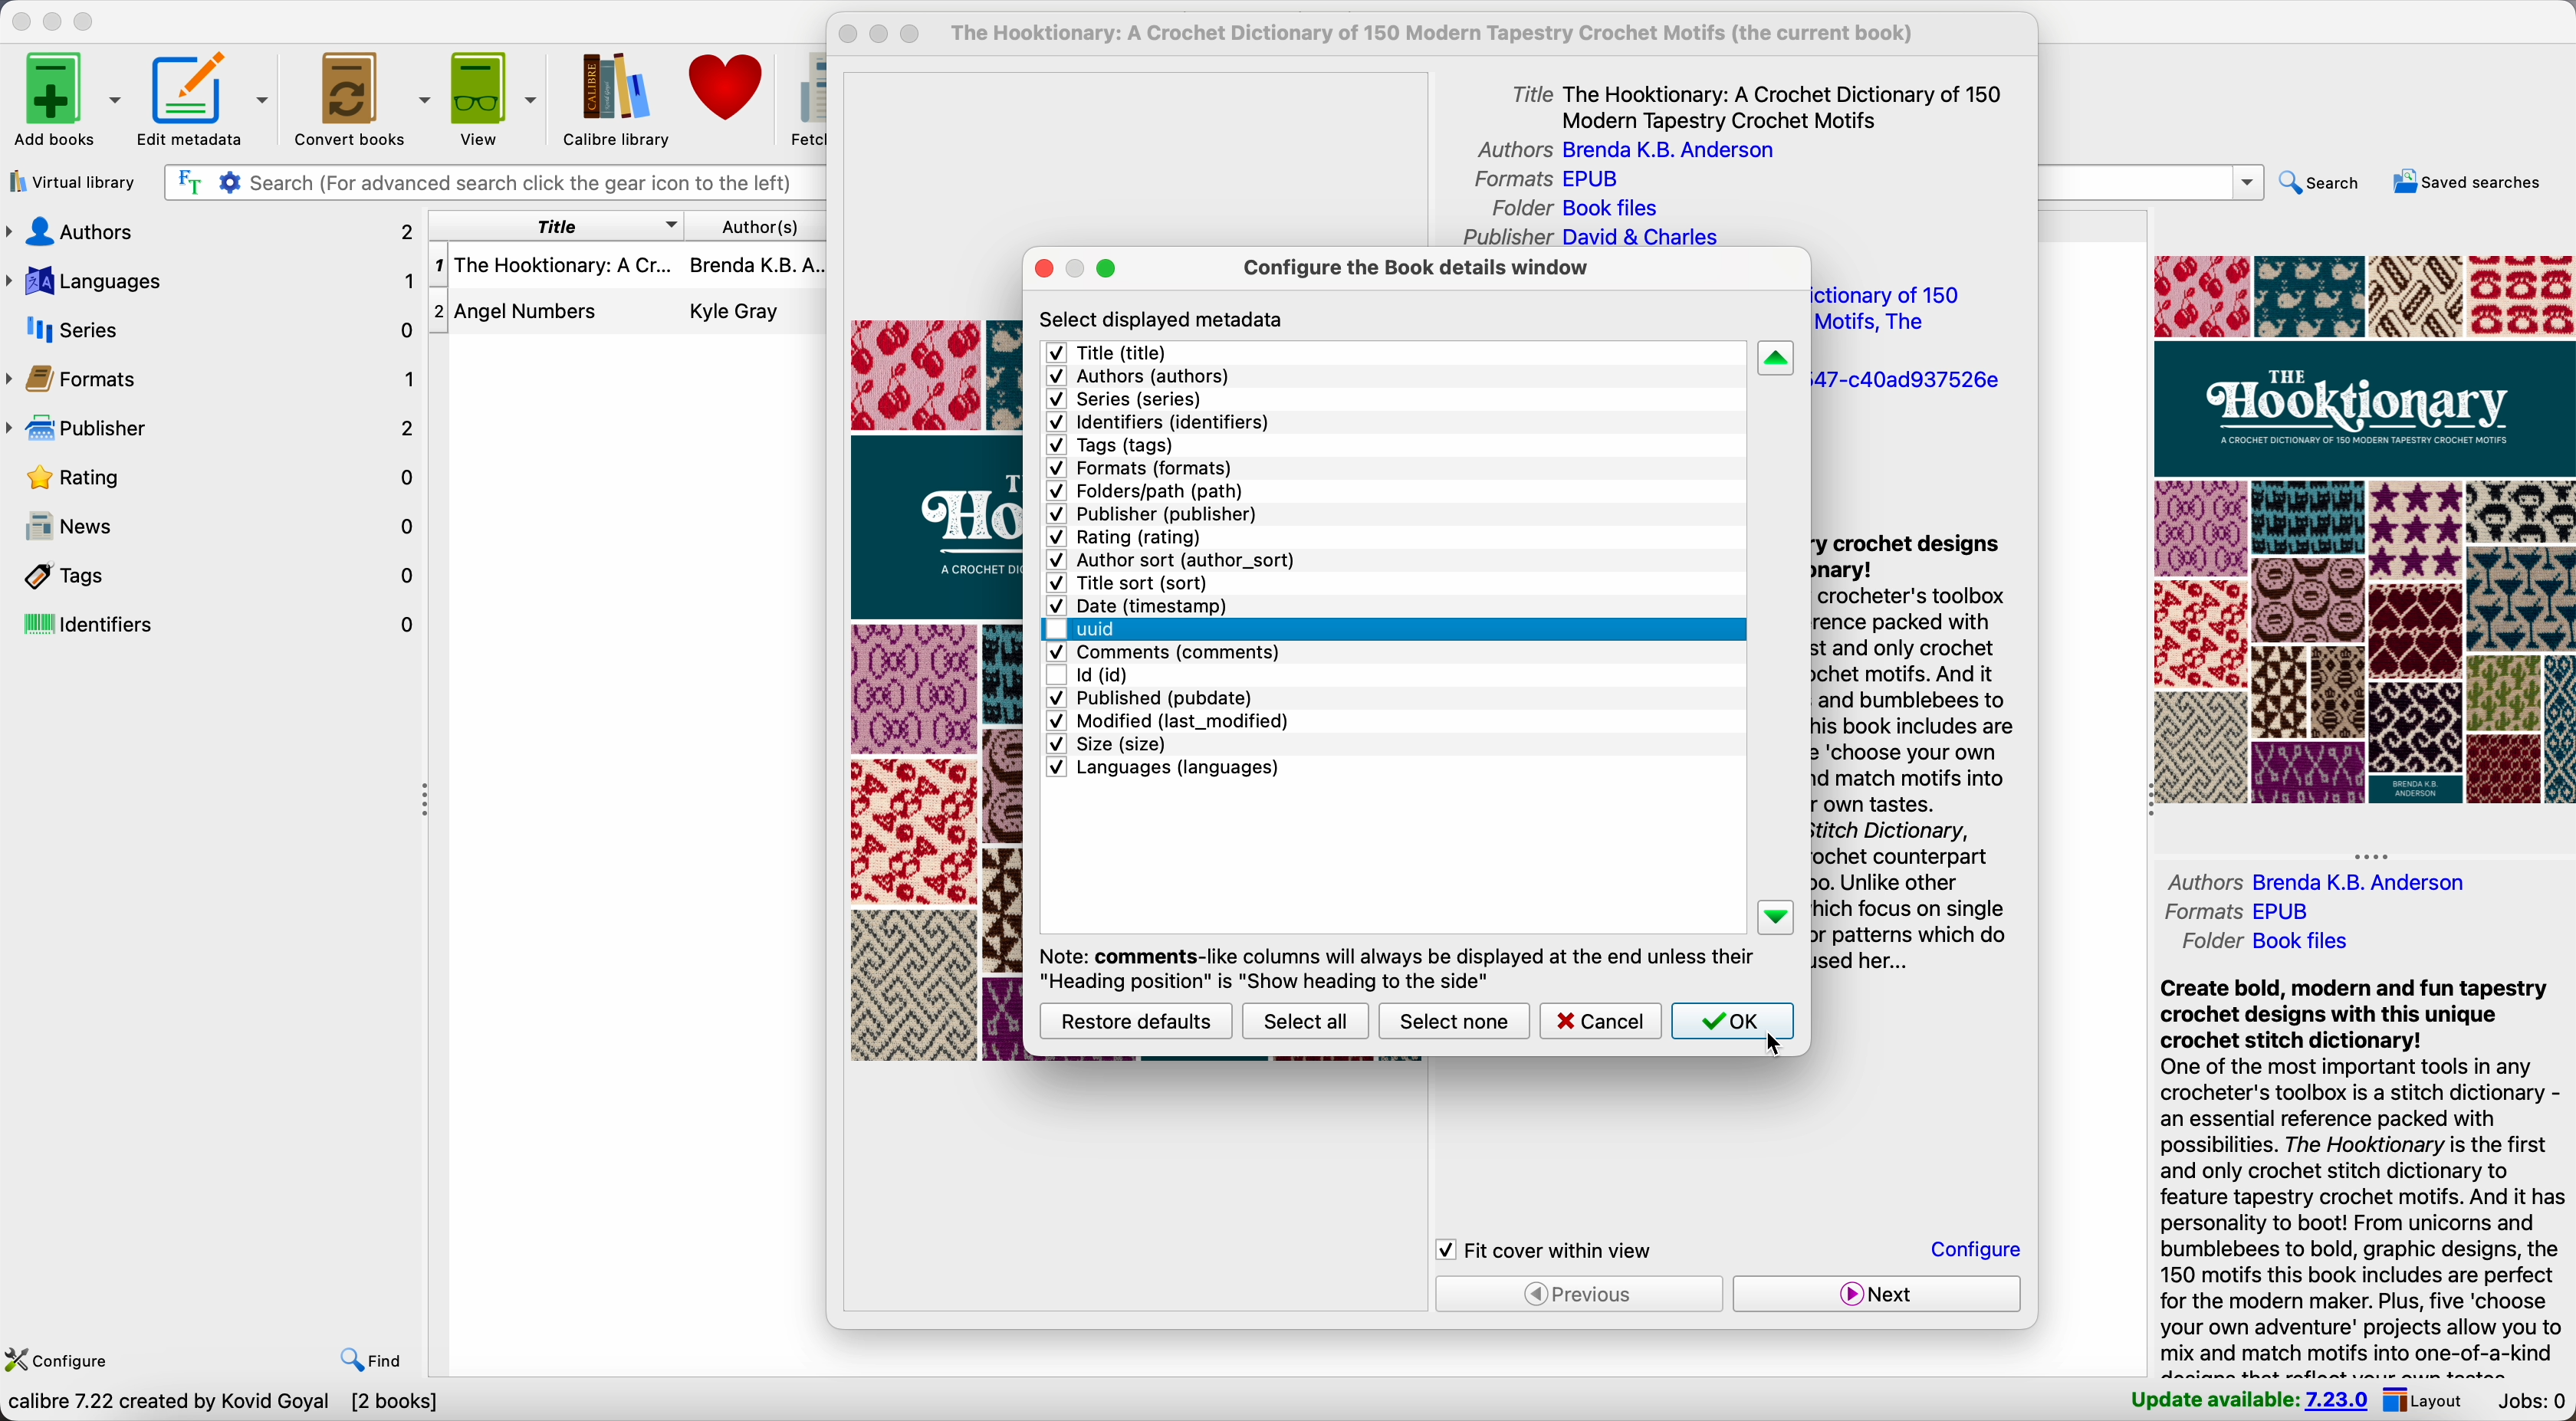 Image resolution: width=2576 pixels, height=1421 pixels. I want to click on maximize, so click(1106, 268).